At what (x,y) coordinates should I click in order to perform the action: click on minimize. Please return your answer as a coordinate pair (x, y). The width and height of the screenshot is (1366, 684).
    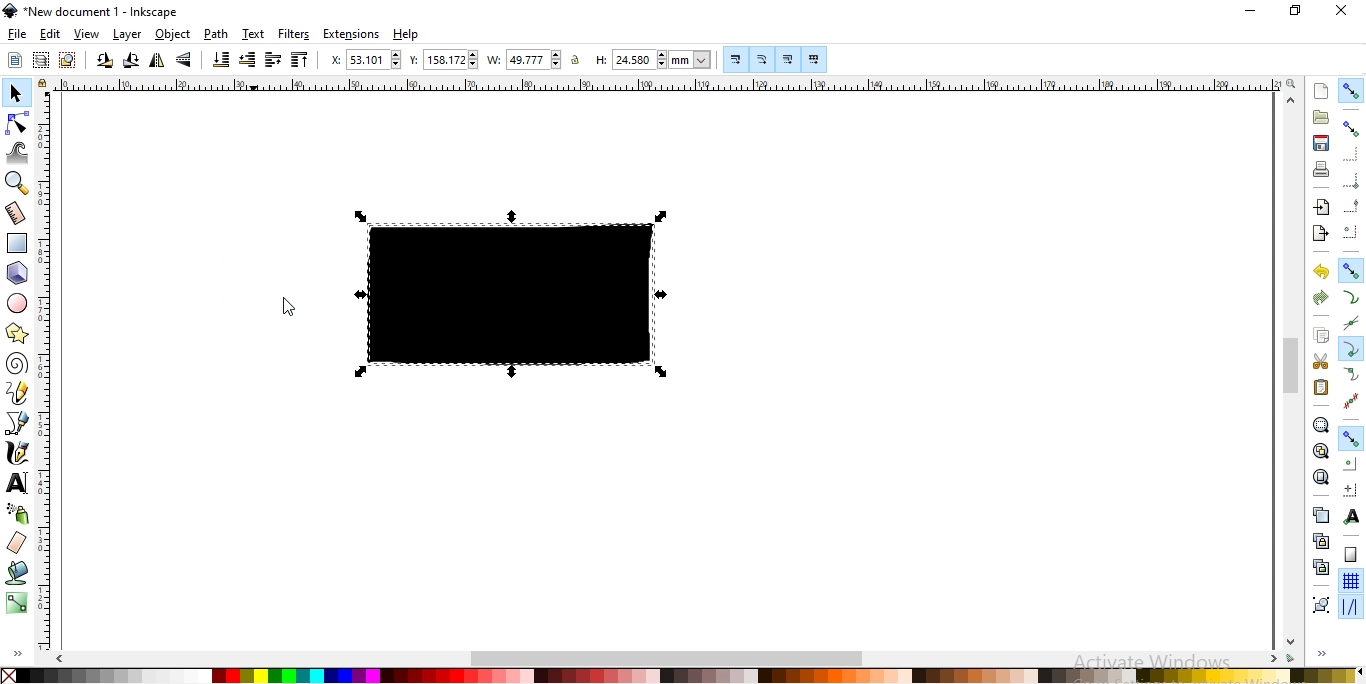
    Looking at the image, I should click on (1251, 12).